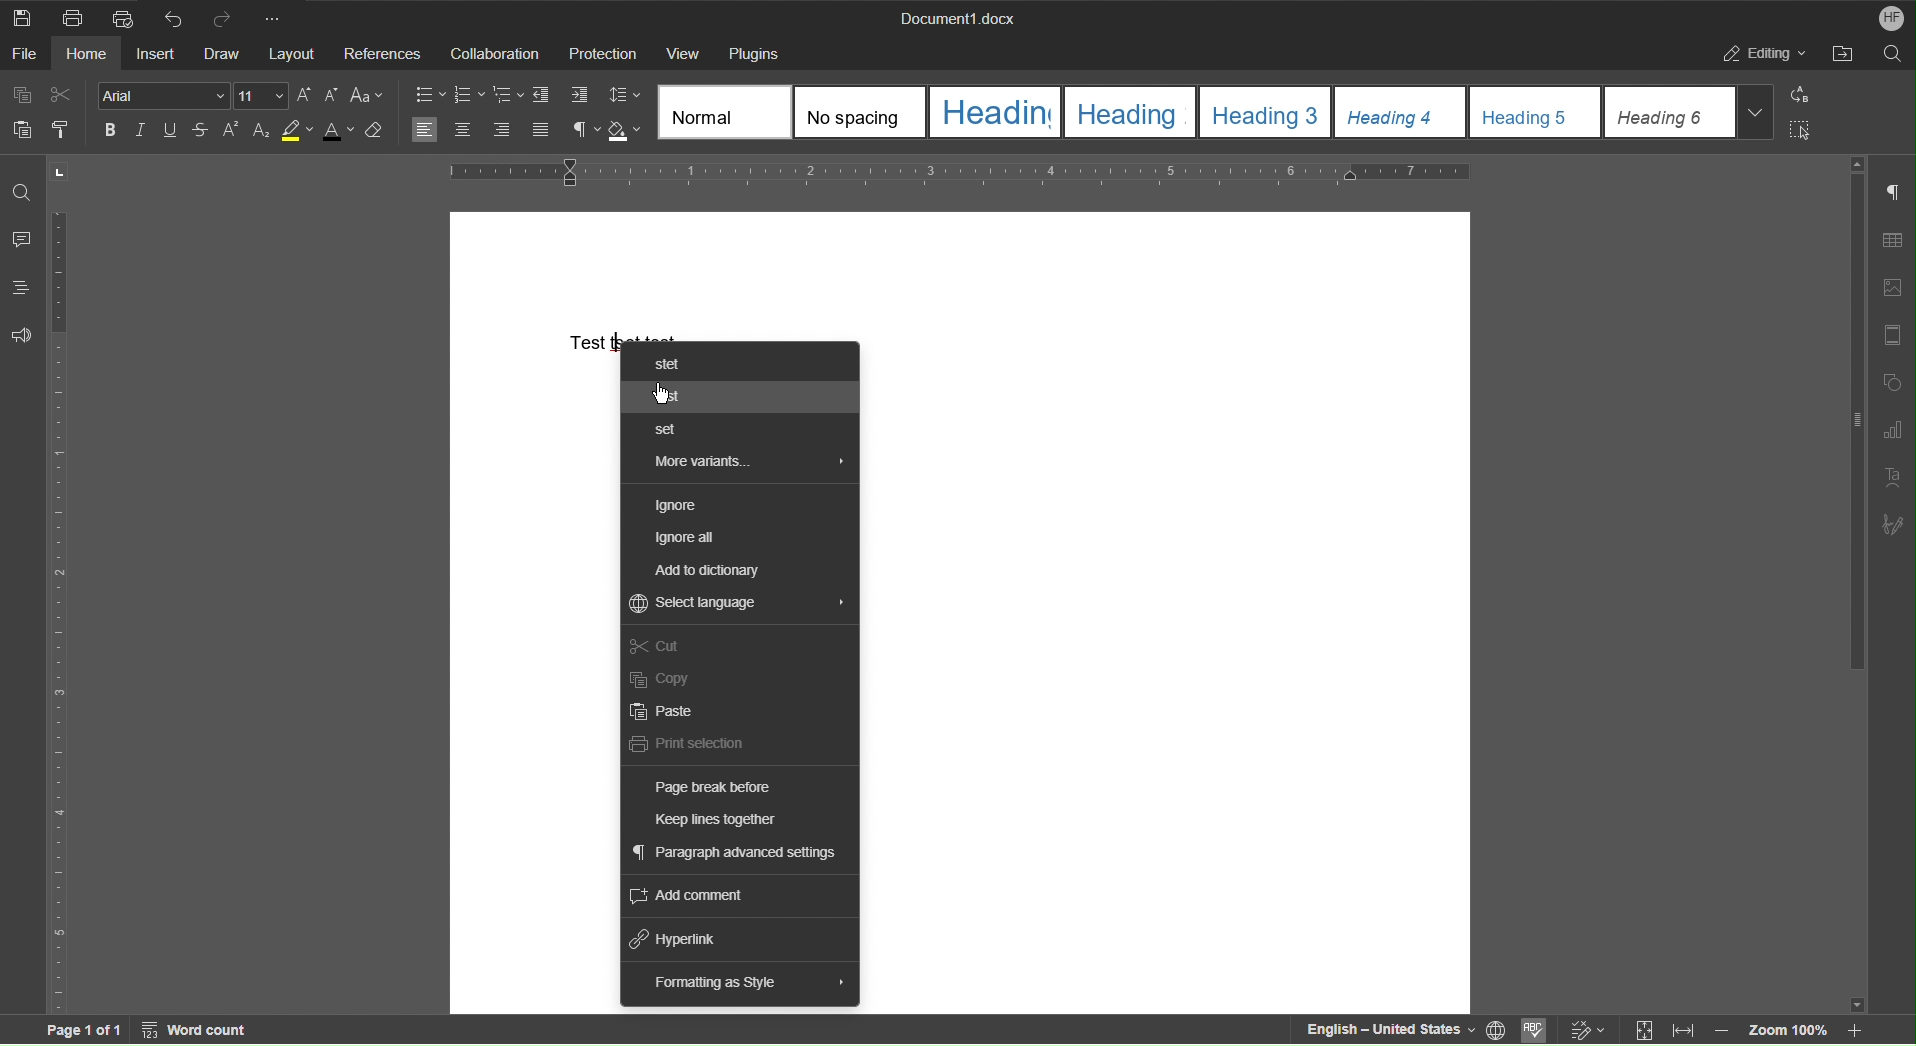 This screenshot has width=1916, height=1046. Describe the element at coordinates (169, 16) in the screenshot. I see `Undo` at that location.